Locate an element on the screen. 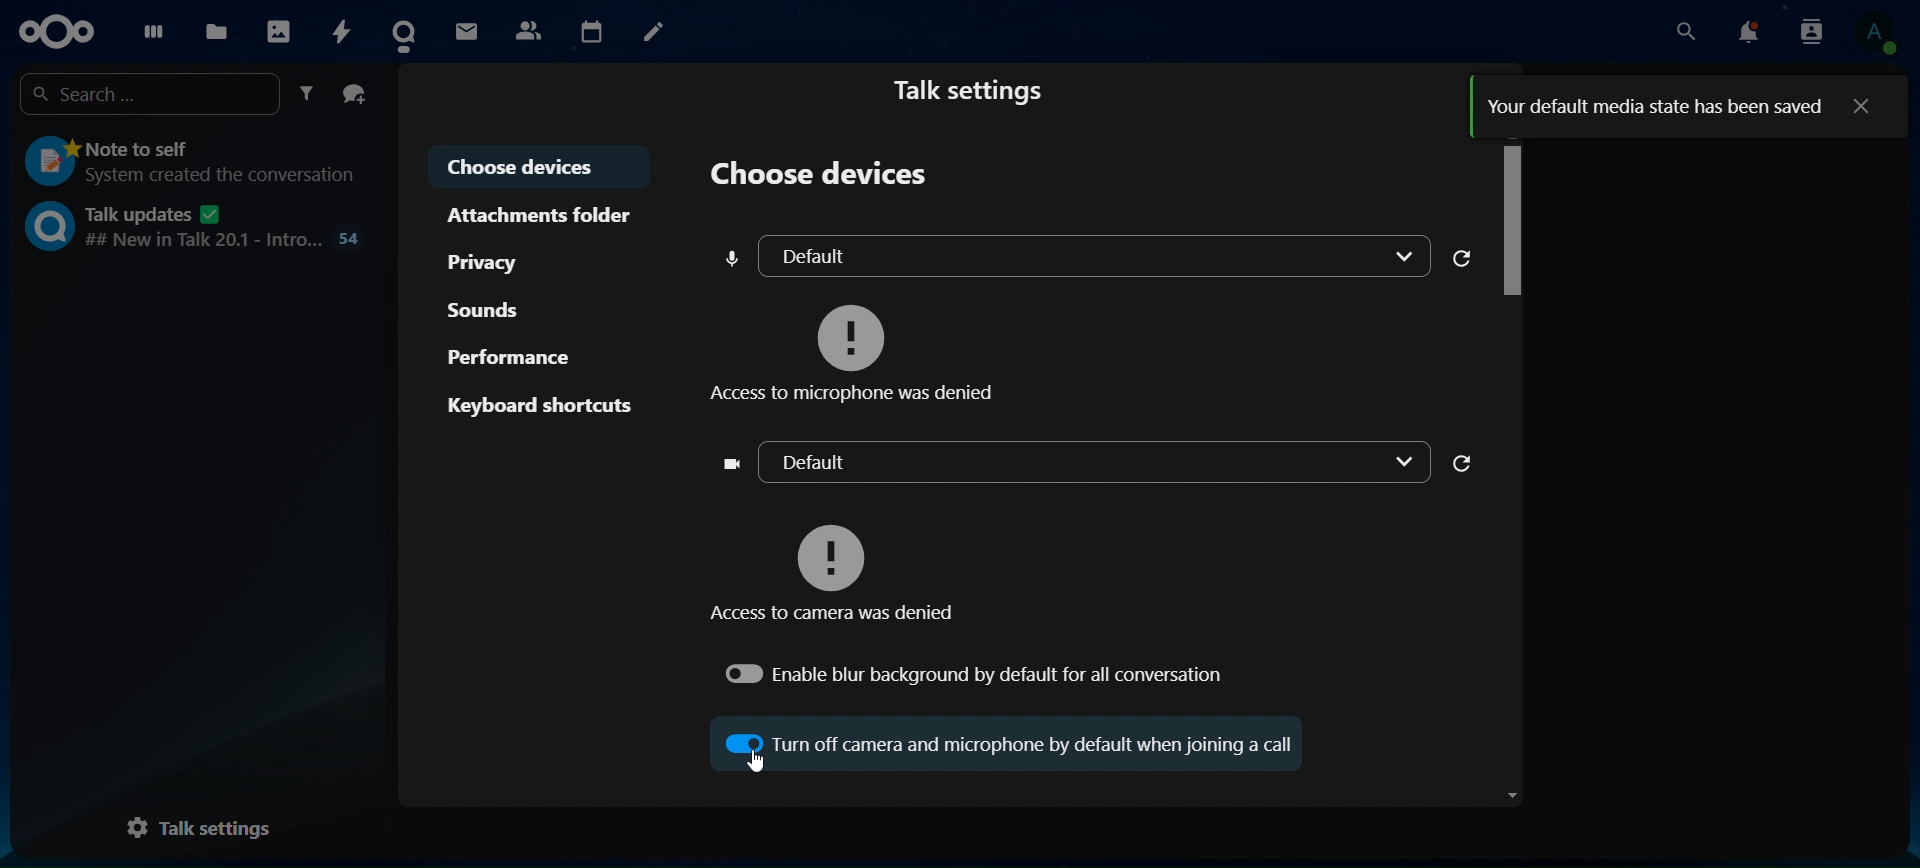 The height and width of the screenshot is (868, 1920). access to camera was denied is located at coordinates (844, 570).